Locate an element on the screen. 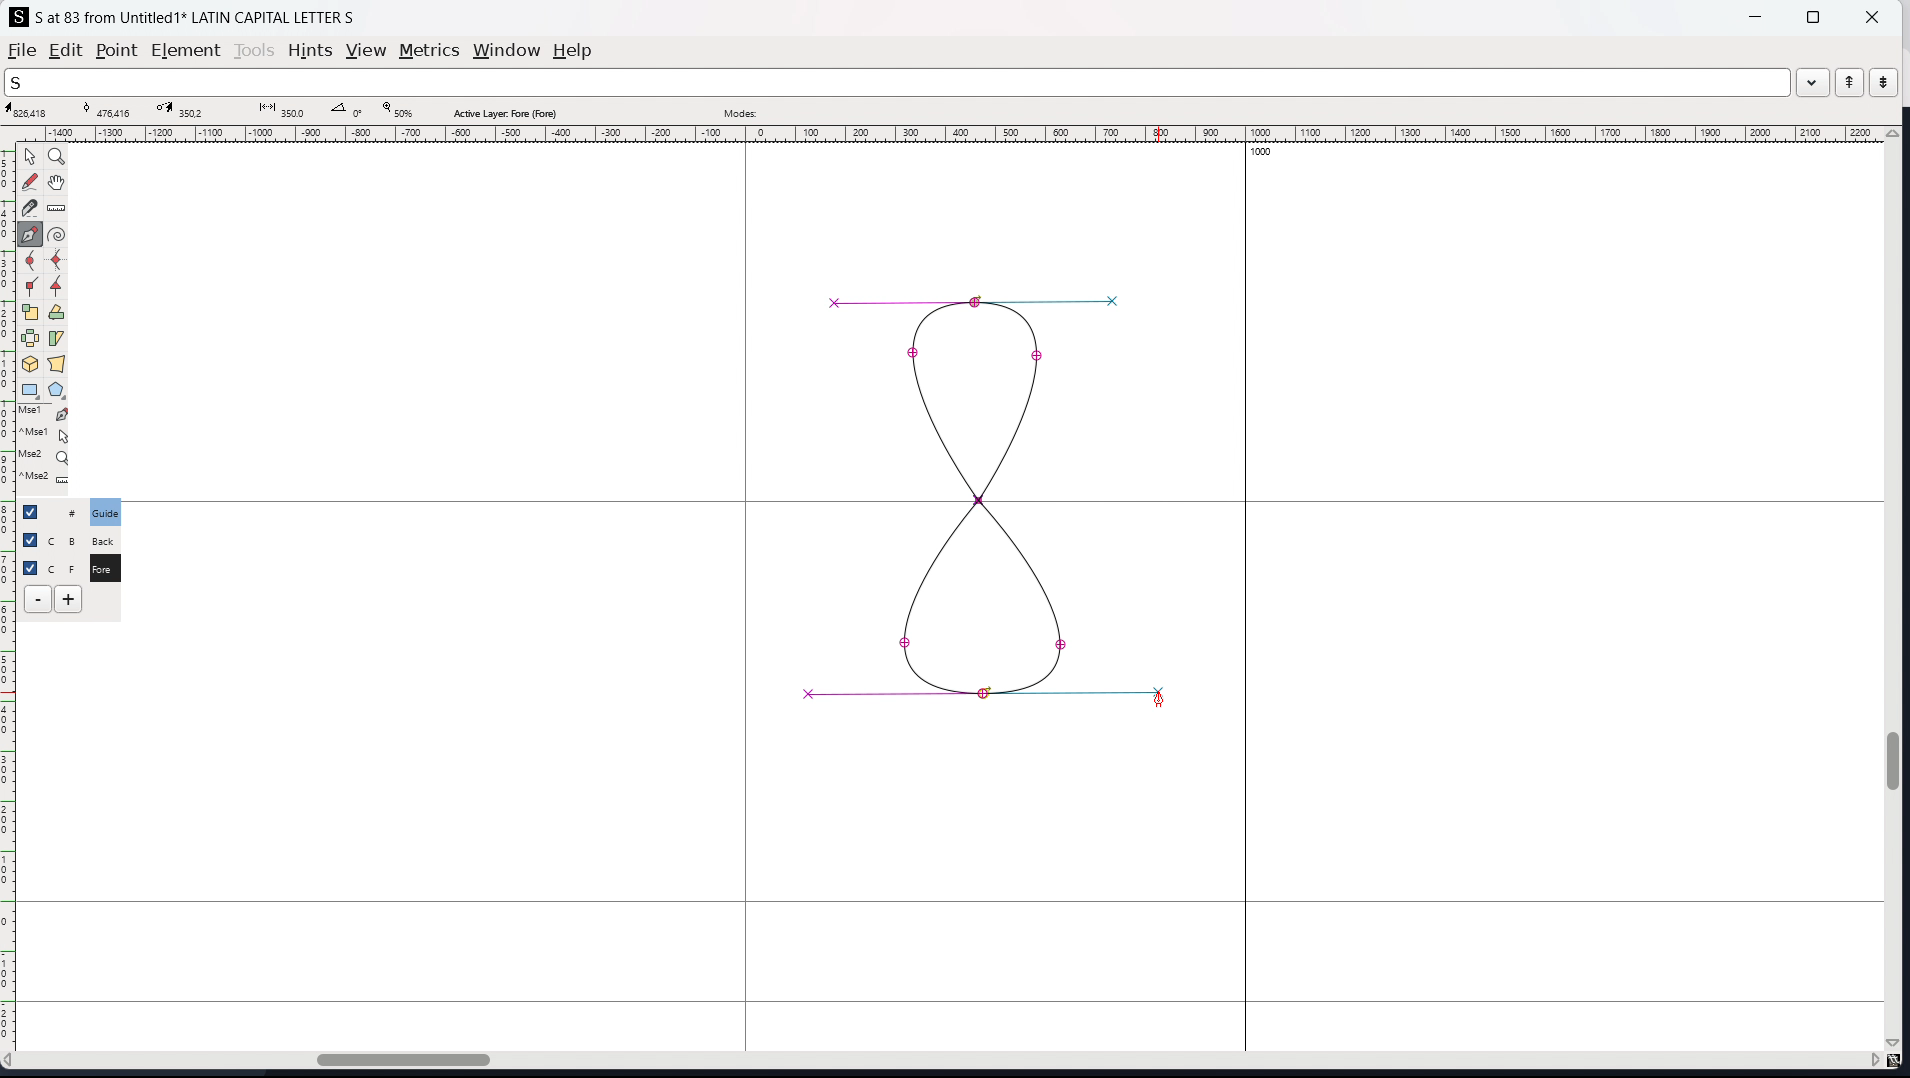 This screenshot has height=1078, width=1910. help is located at coordinates (573, 51).